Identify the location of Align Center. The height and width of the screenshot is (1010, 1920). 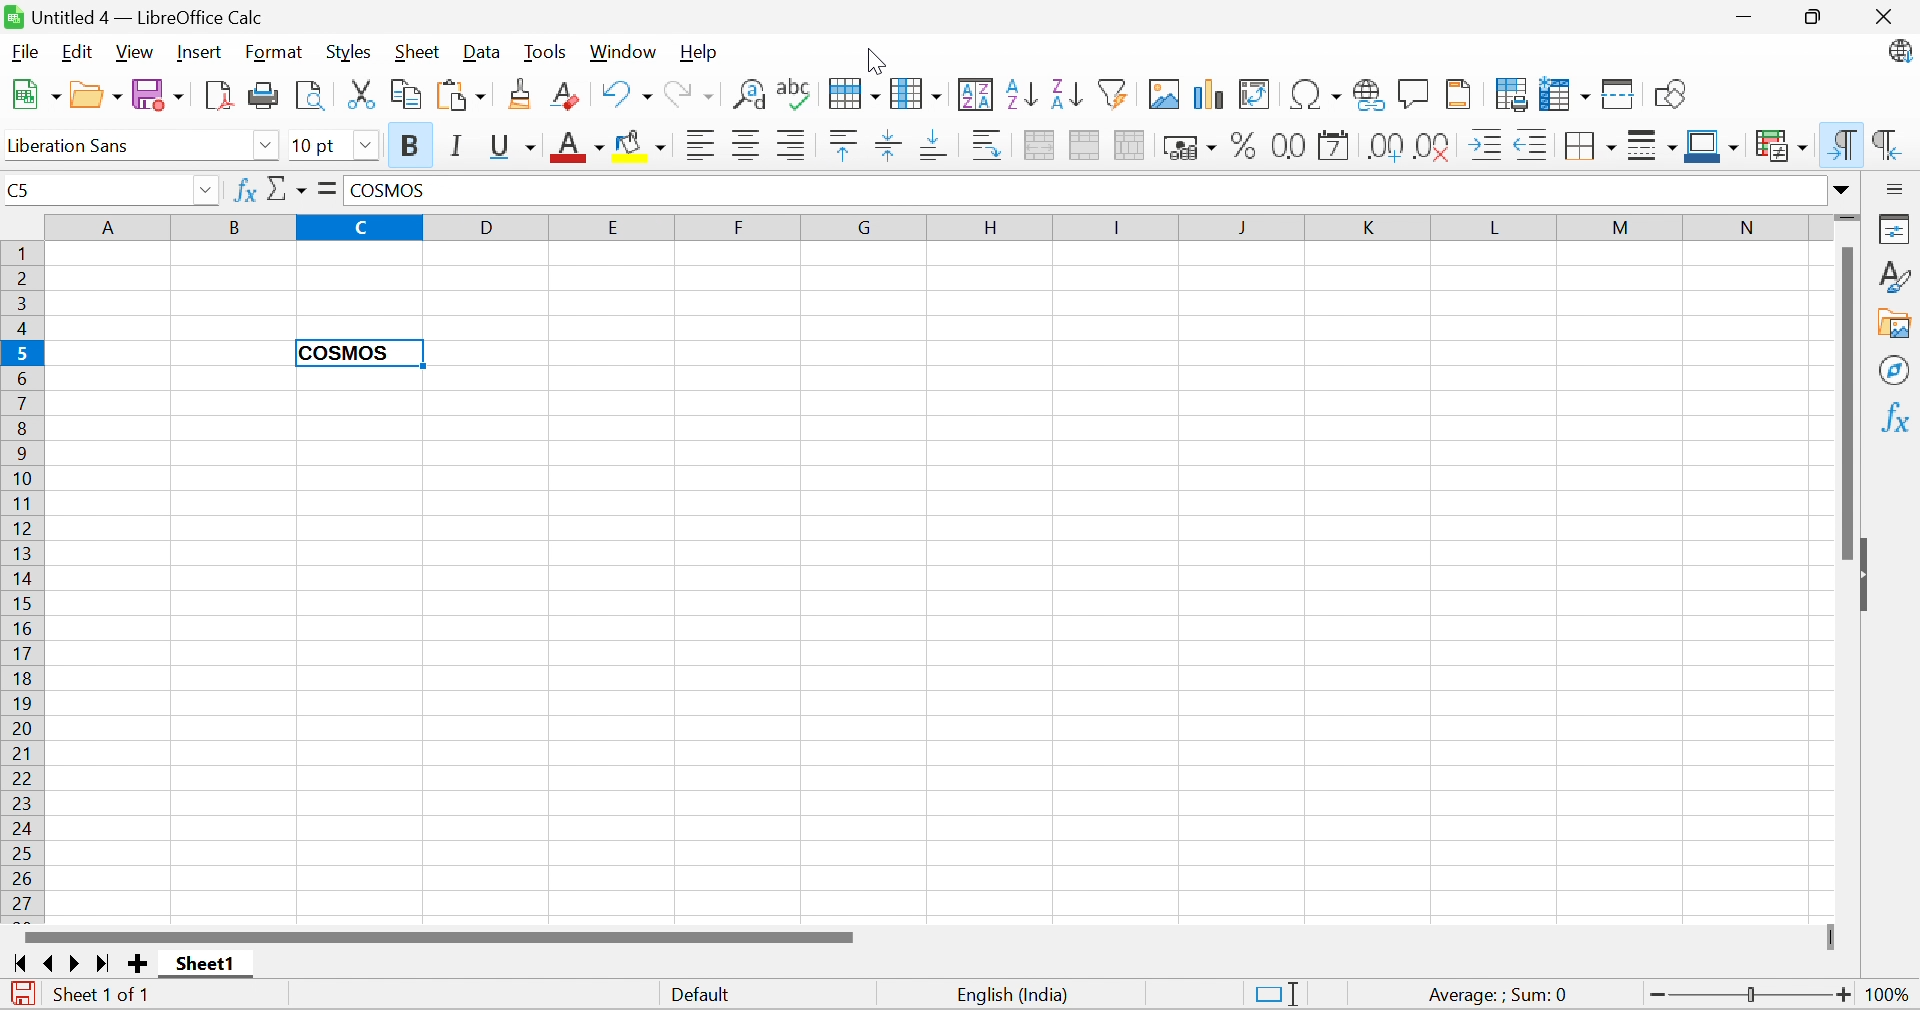
(748, 147).